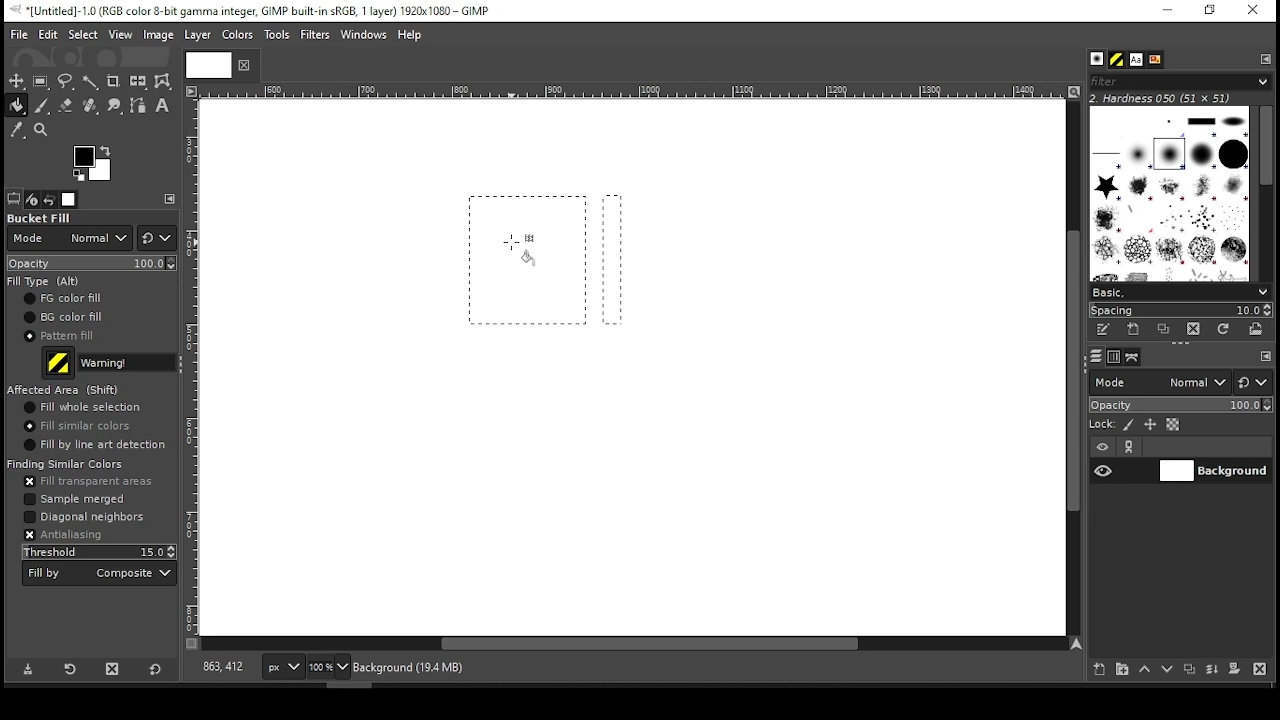 The height and width of the screenshot is (720, 1280). Describe the element at coordinates (65, 298) in the screenshot. I see `foreground fill color` at that location.